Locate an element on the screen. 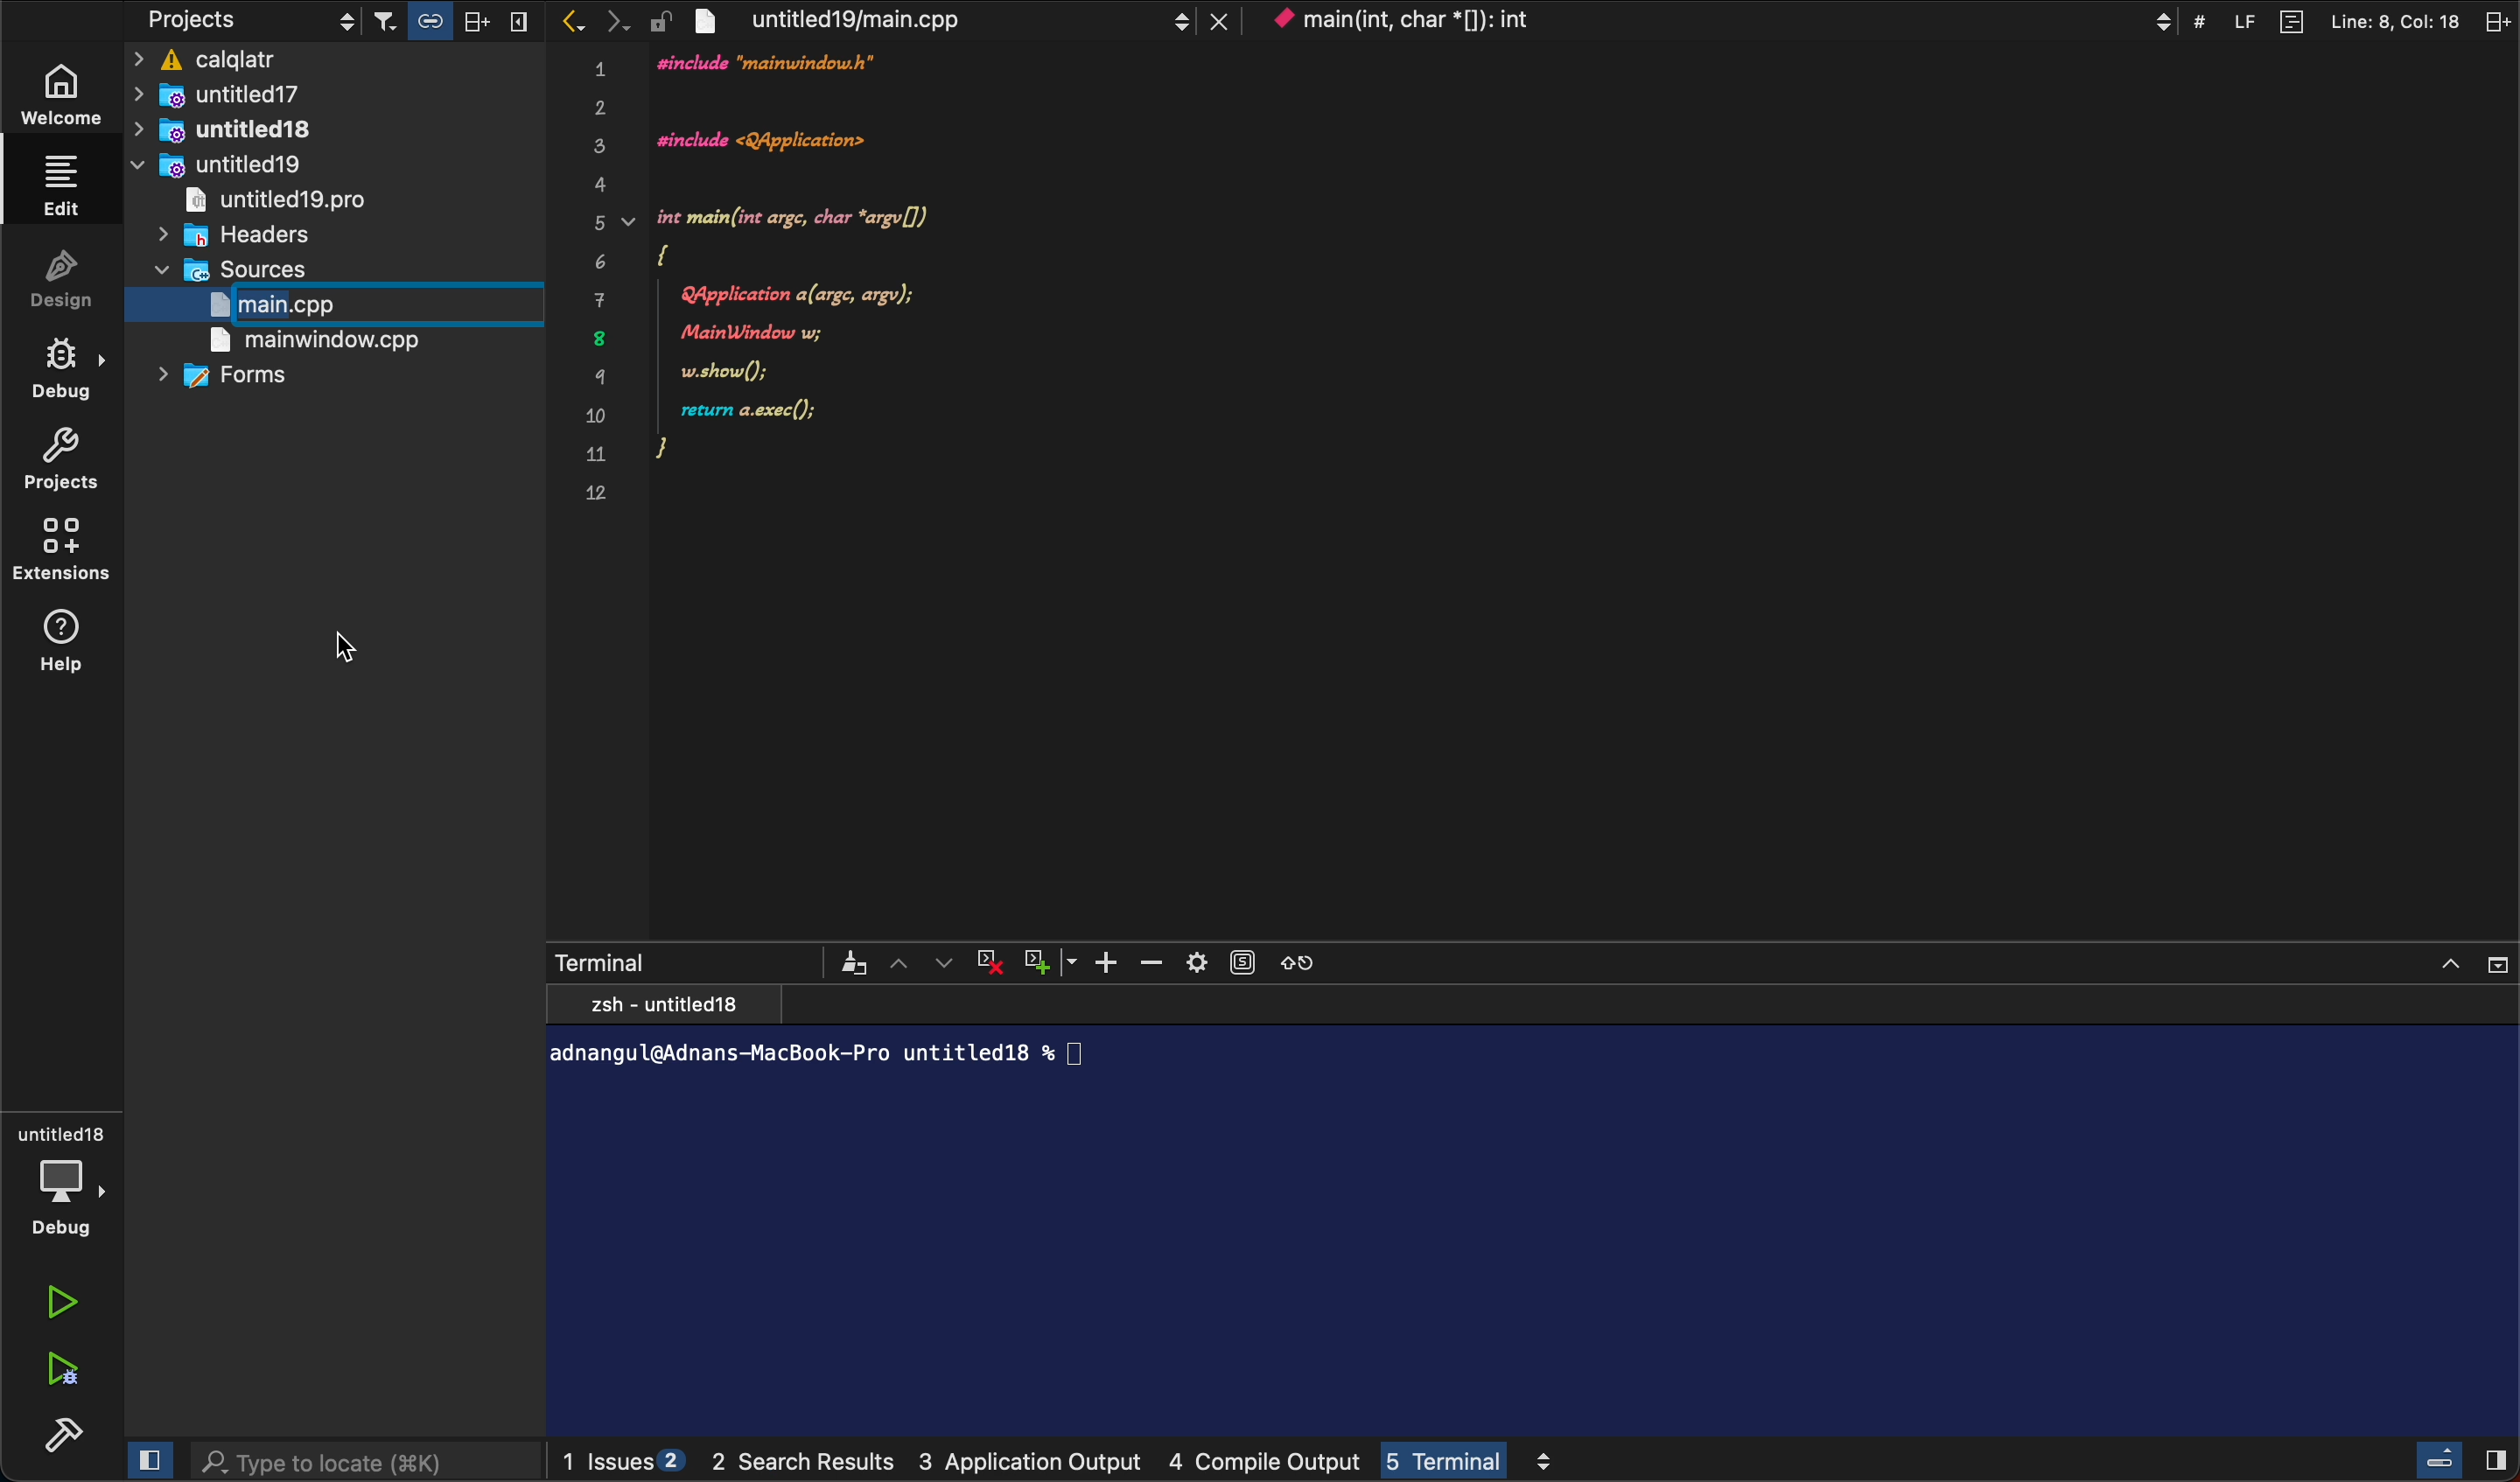  Design is located at coordinates (78, 285).